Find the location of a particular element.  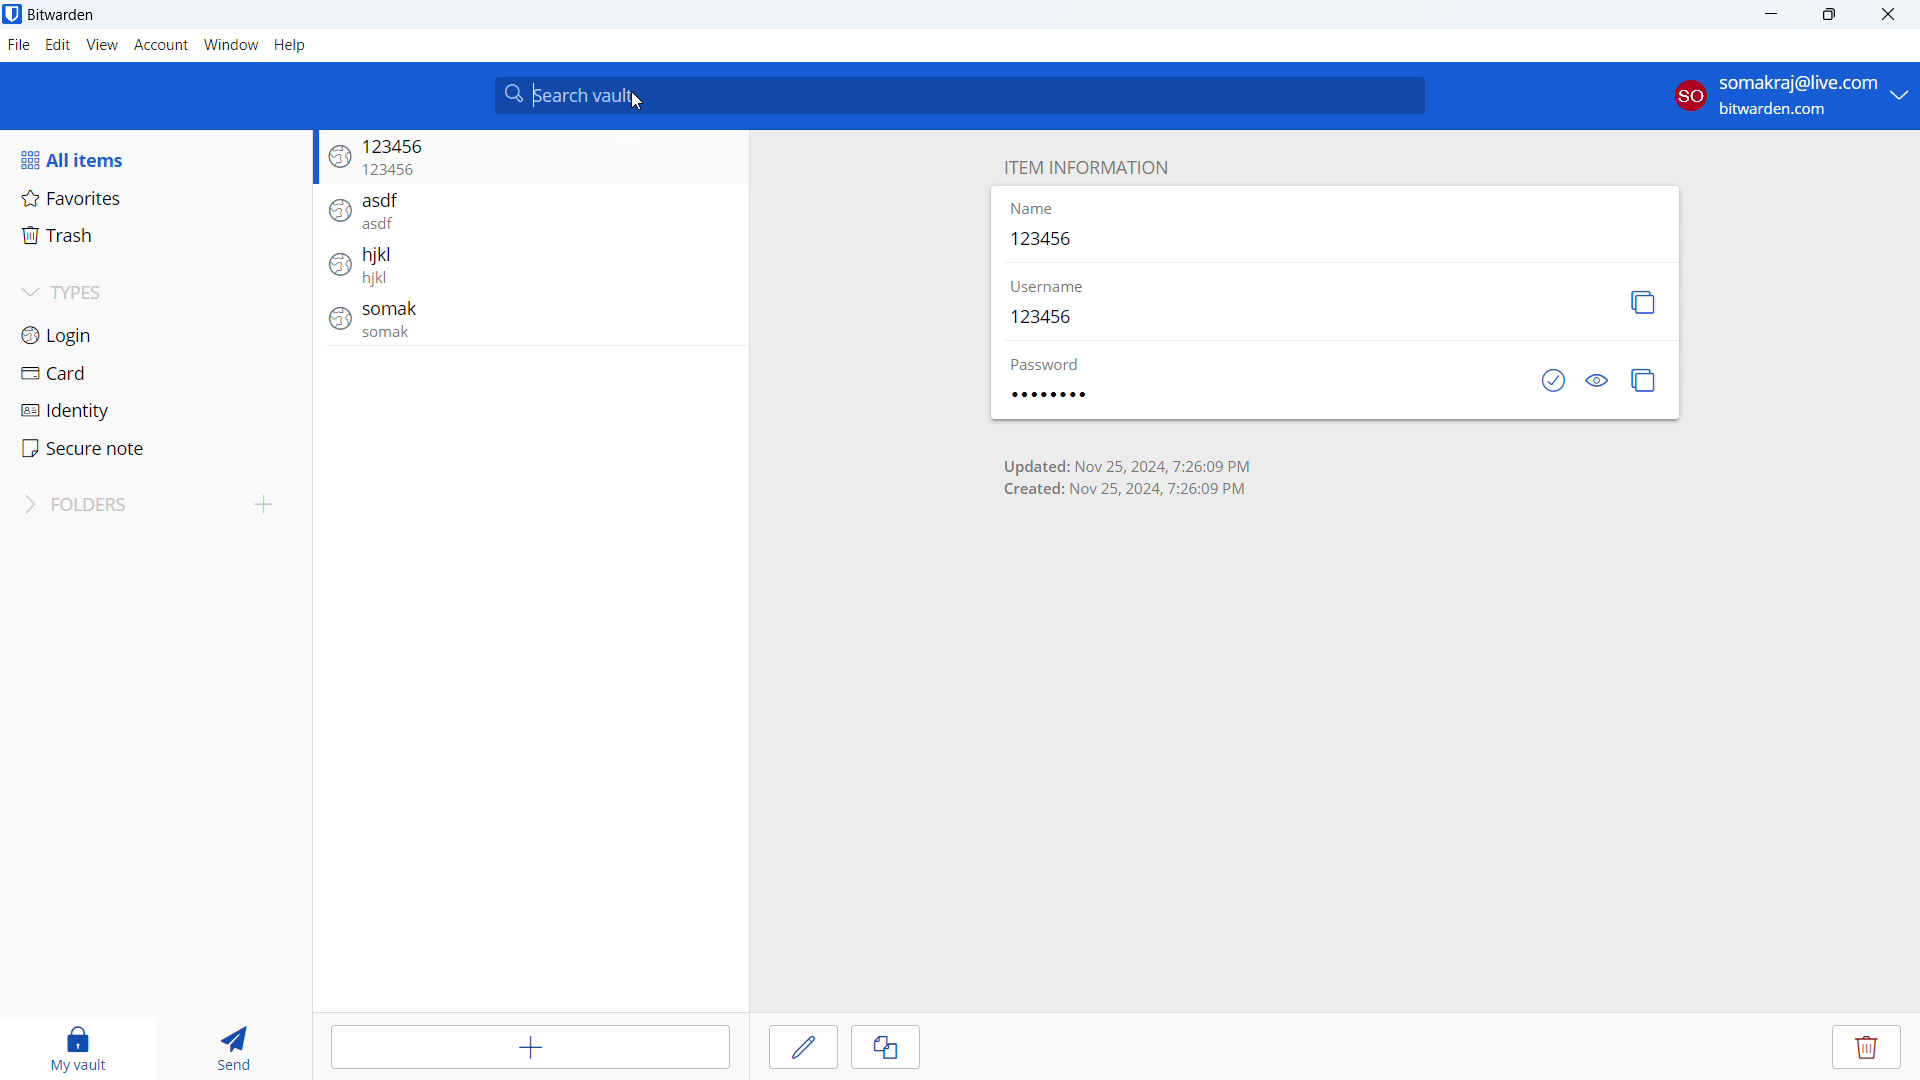

check if password has been exposed is located at coordinates (1556, 381).